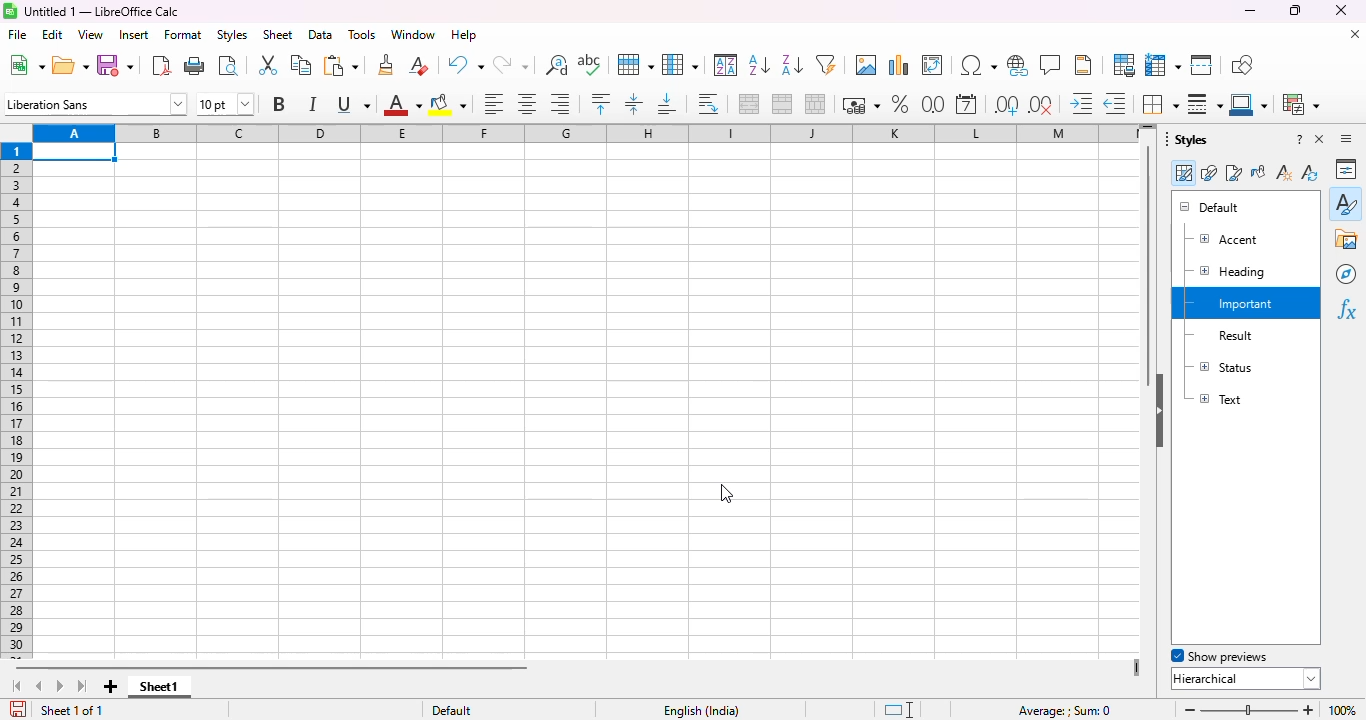 The height and width of the screenshot is (720, 1366). Describe the element at coordinates (1308, 710) in the screenshot. I see `zoom in` at that location.